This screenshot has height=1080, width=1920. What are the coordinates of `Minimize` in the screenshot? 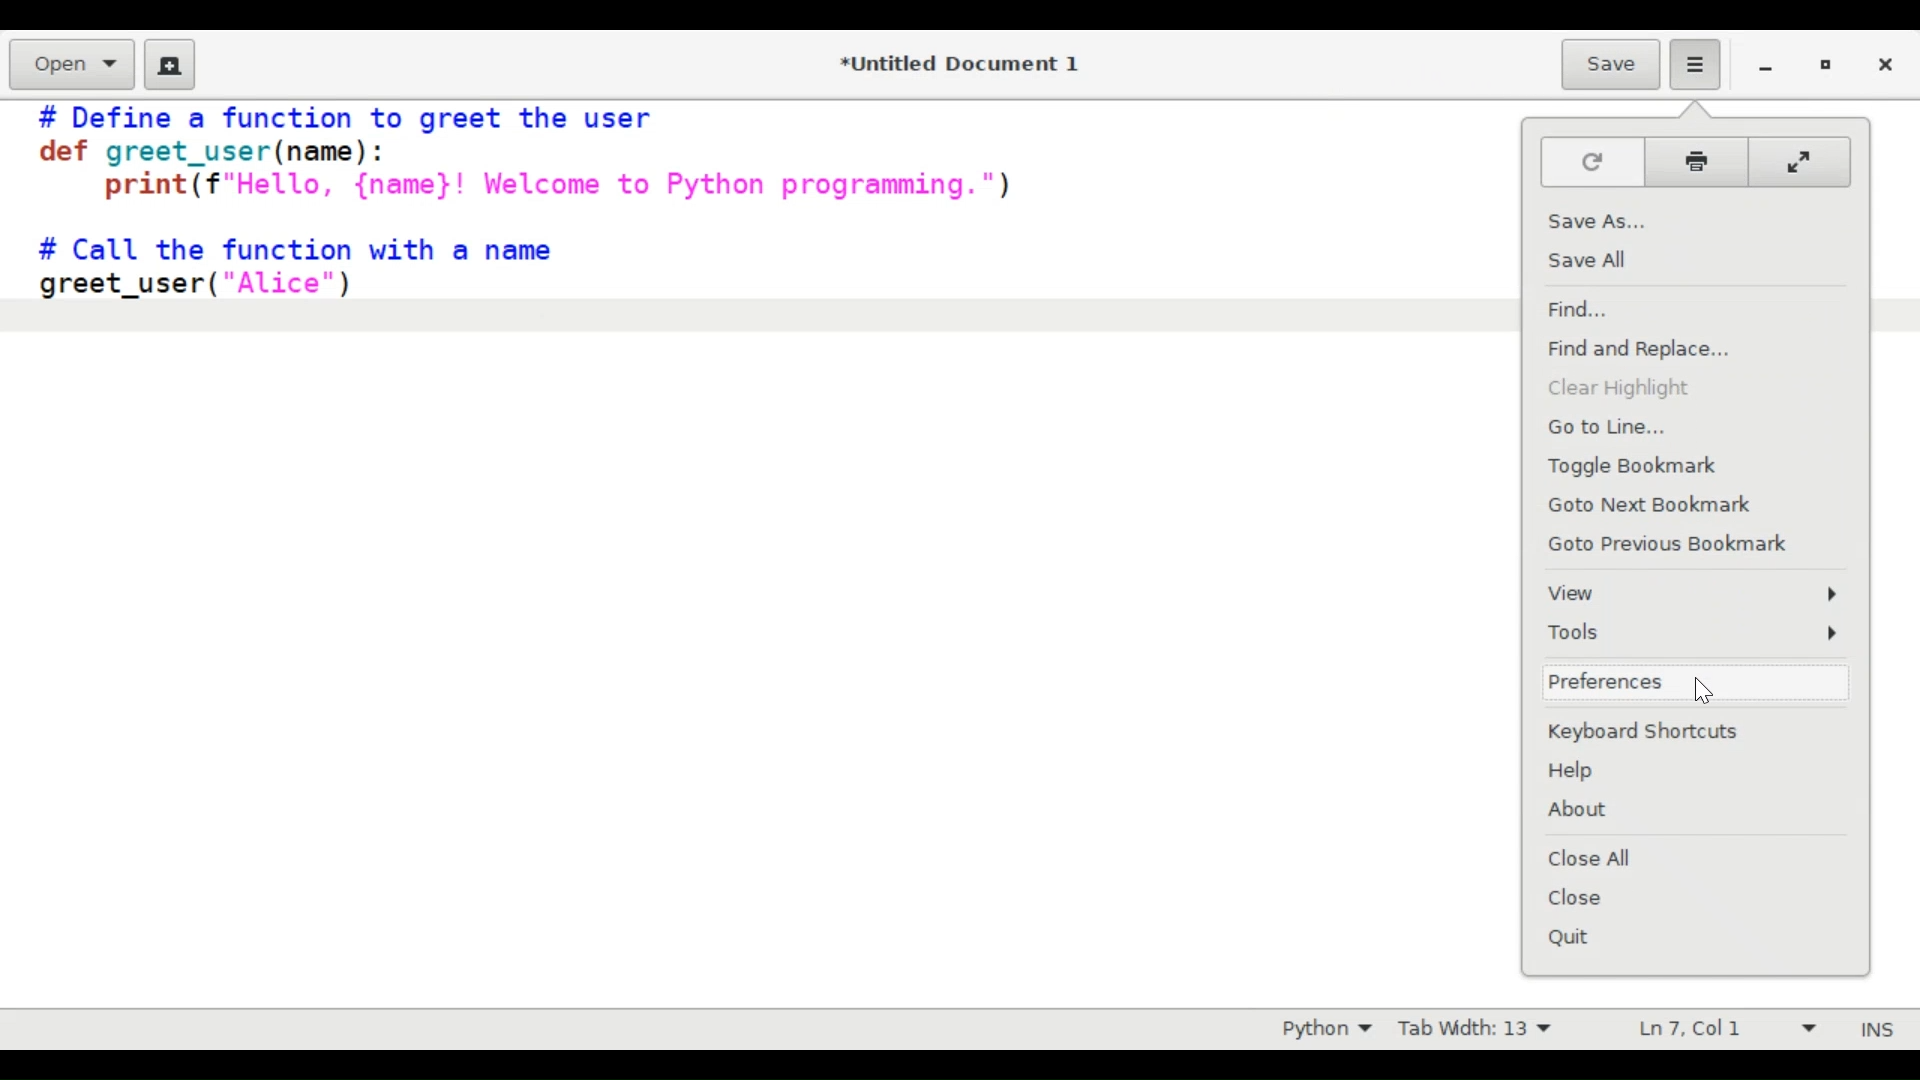 It's located at (1764, 63).